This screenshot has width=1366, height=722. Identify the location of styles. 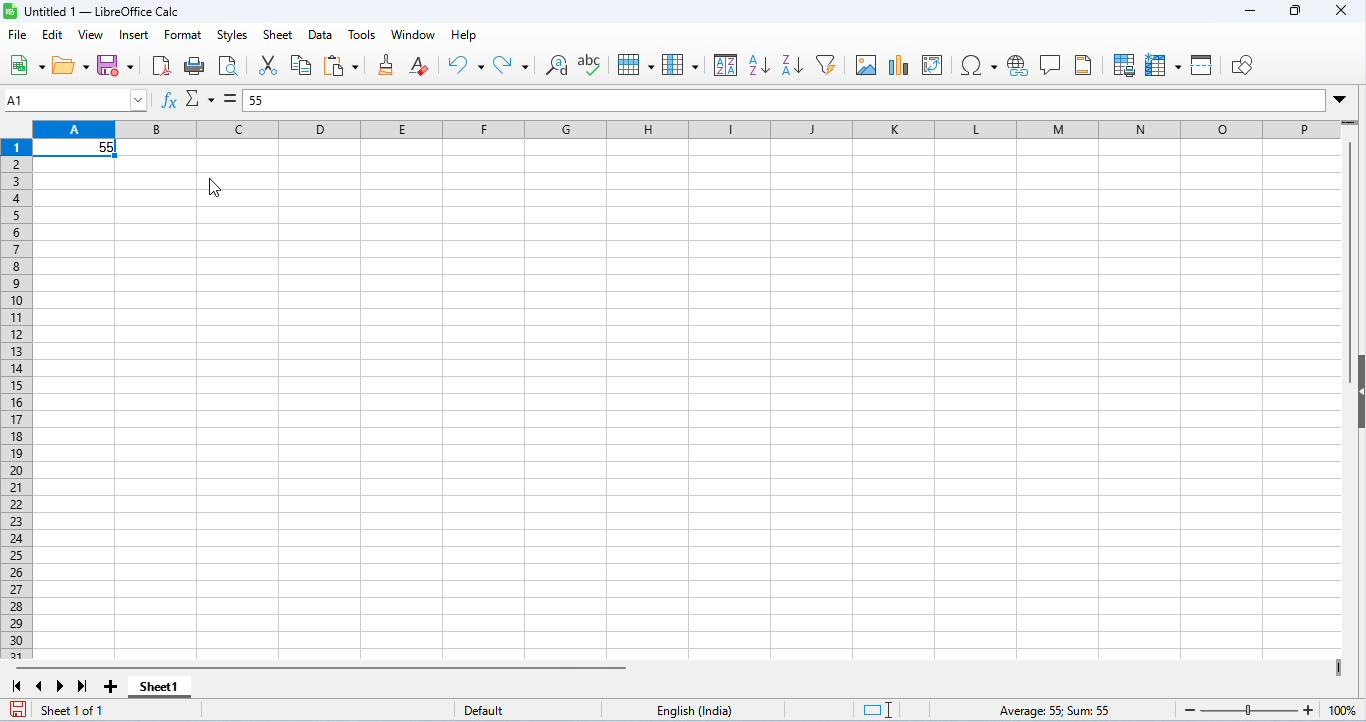
(232, 34).